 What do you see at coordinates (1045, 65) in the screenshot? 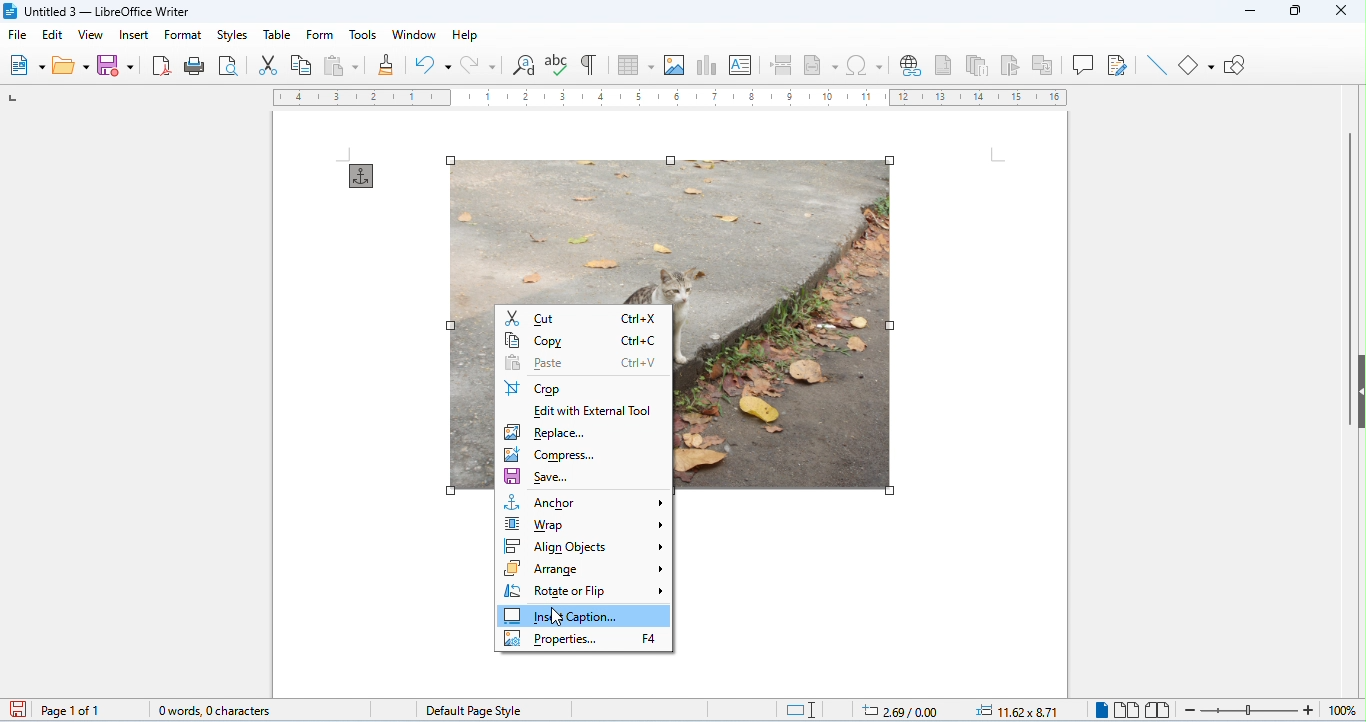
I see `insert cross reference` at bounding box center [1045, 65].